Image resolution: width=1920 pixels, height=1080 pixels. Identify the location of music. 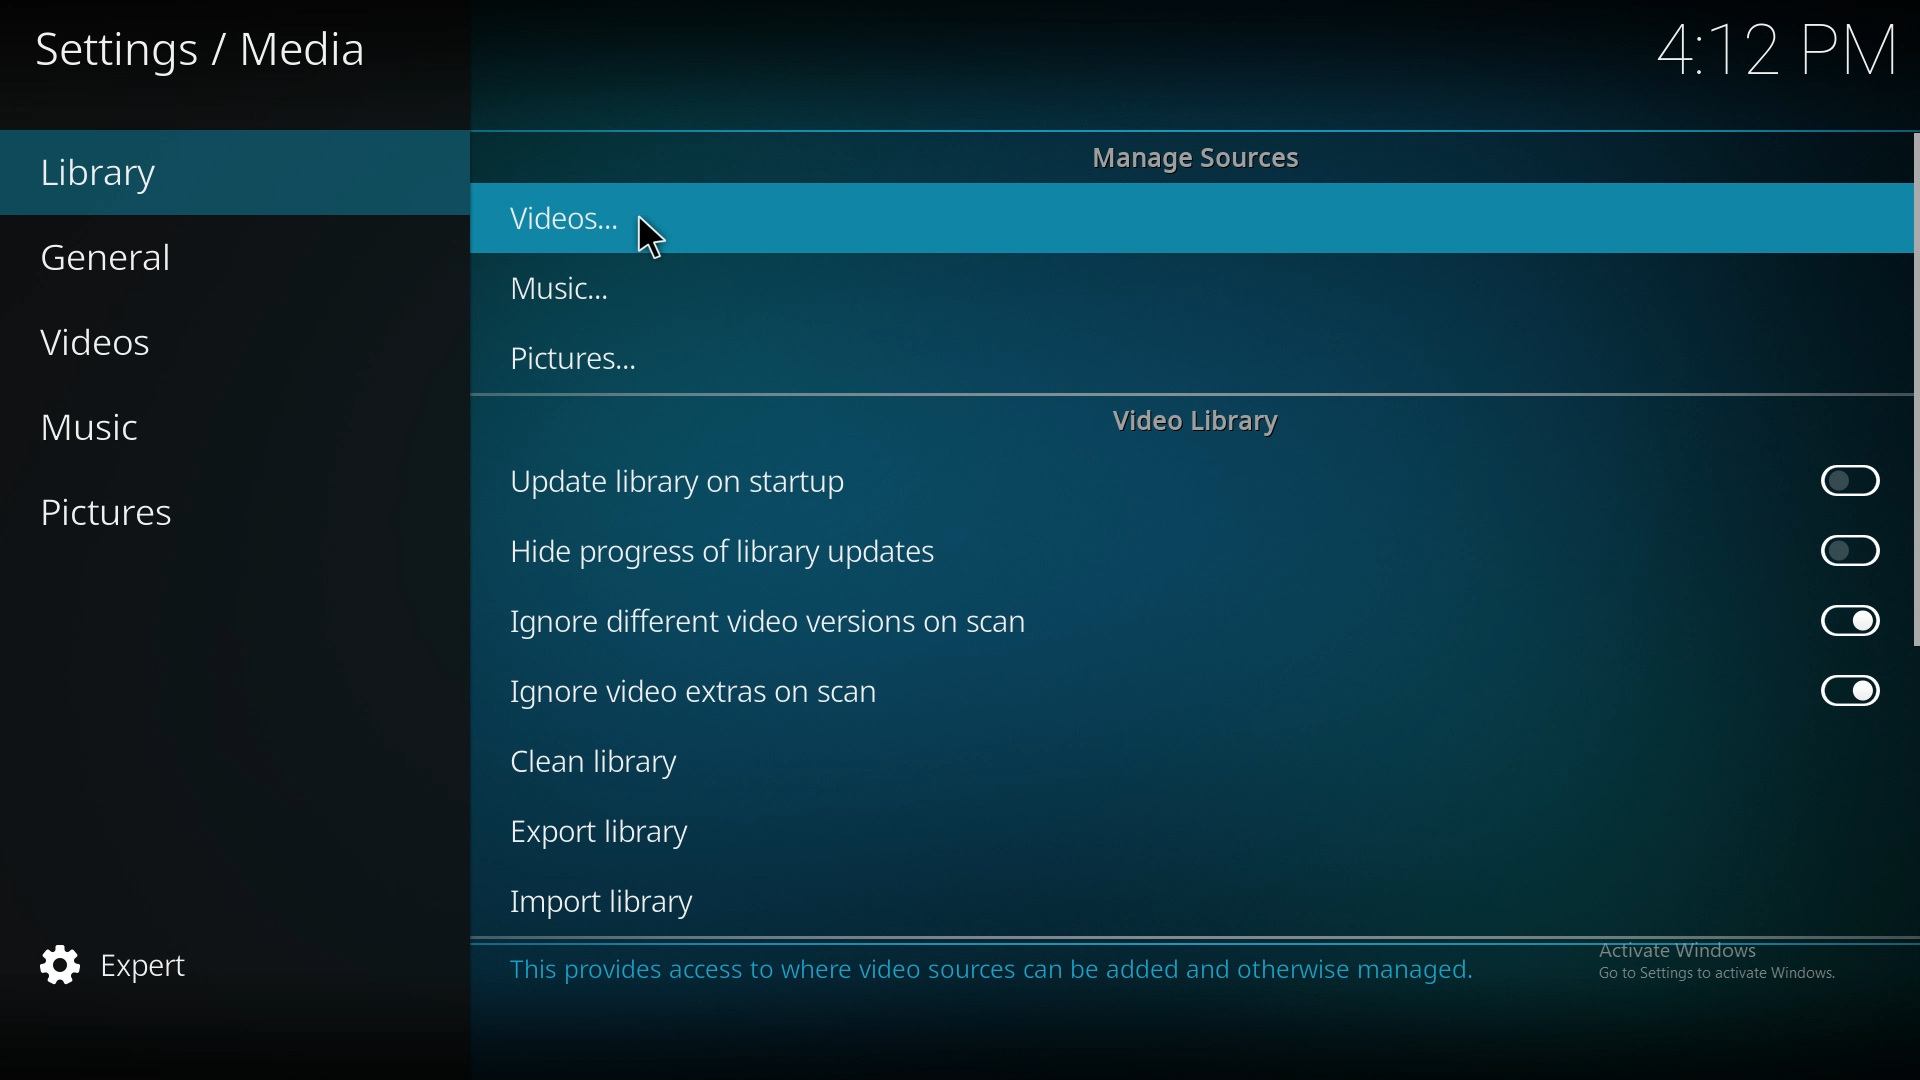
(151, 429).